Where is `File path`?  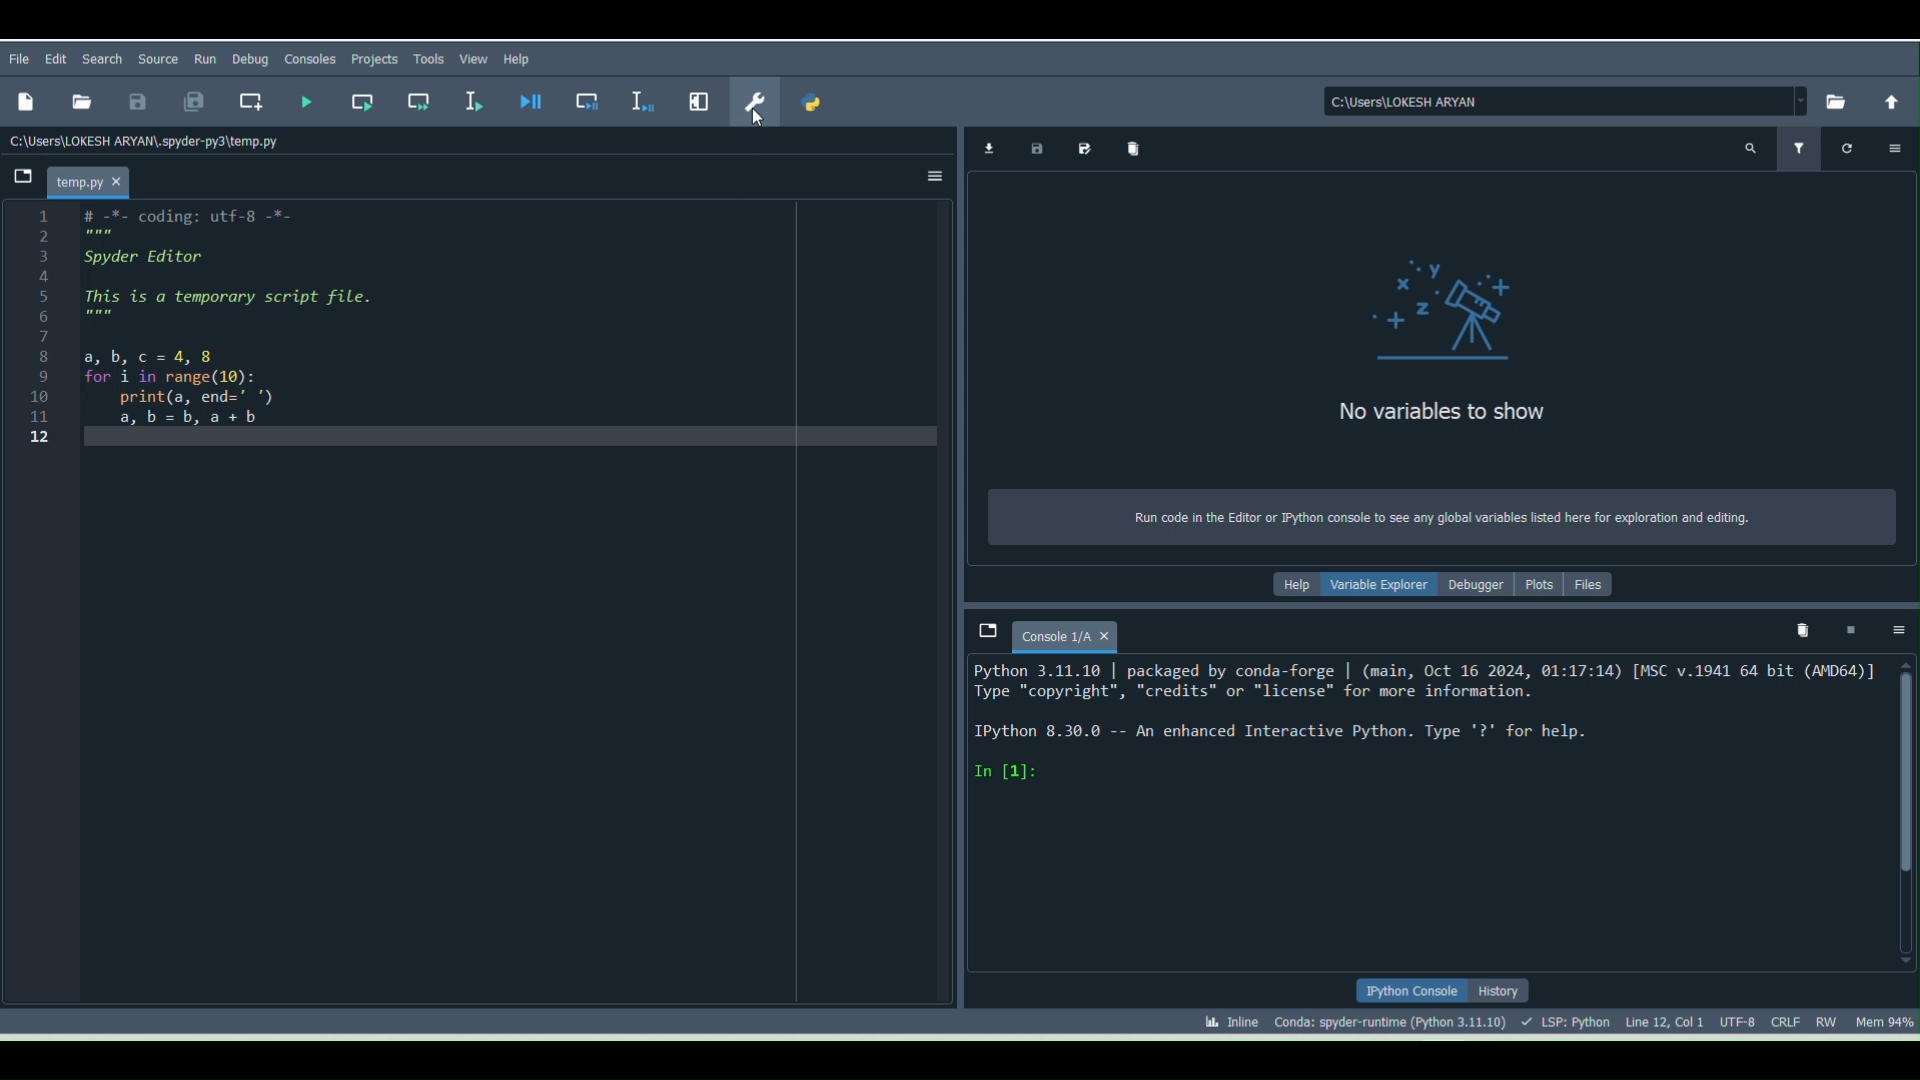 File path is located at coordinates (150, 140).